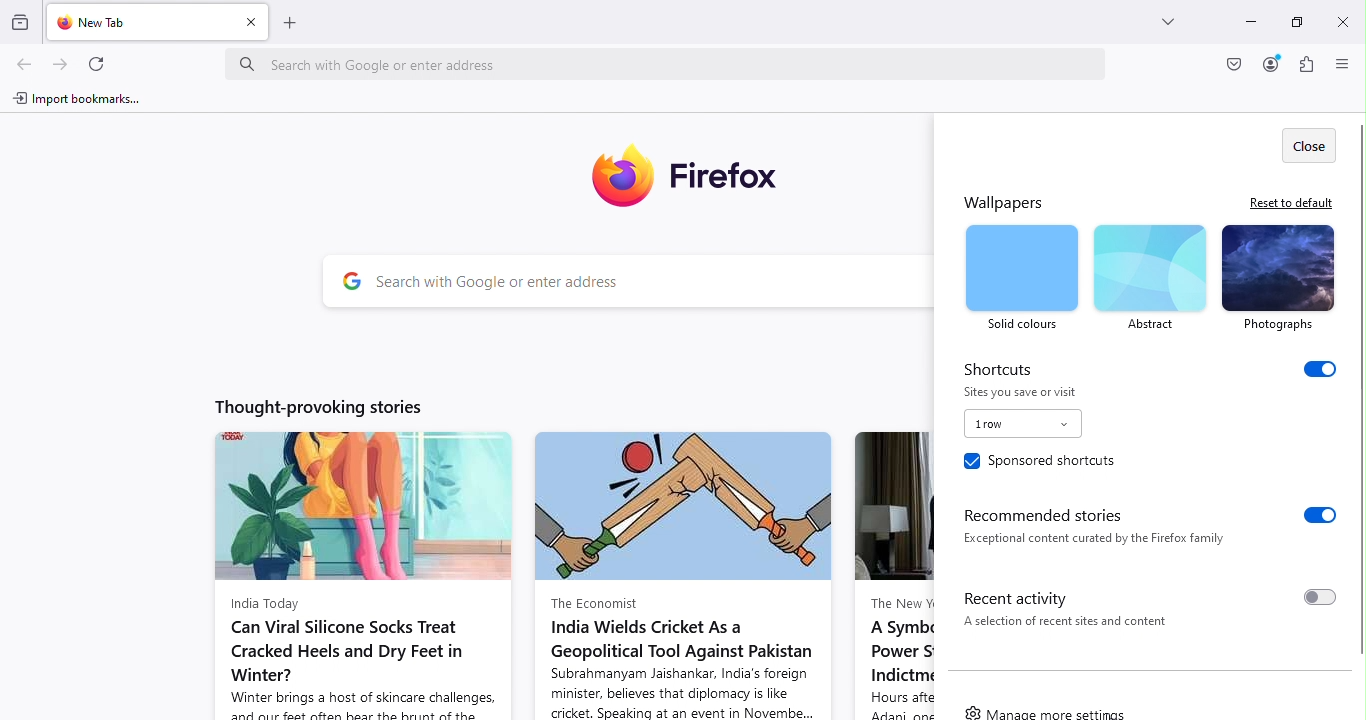 The height and width of the screenshot is (720, 1366). Describe the element at coordinates (1156, 18) in the screenshot. I see `List all tabs` at that location.